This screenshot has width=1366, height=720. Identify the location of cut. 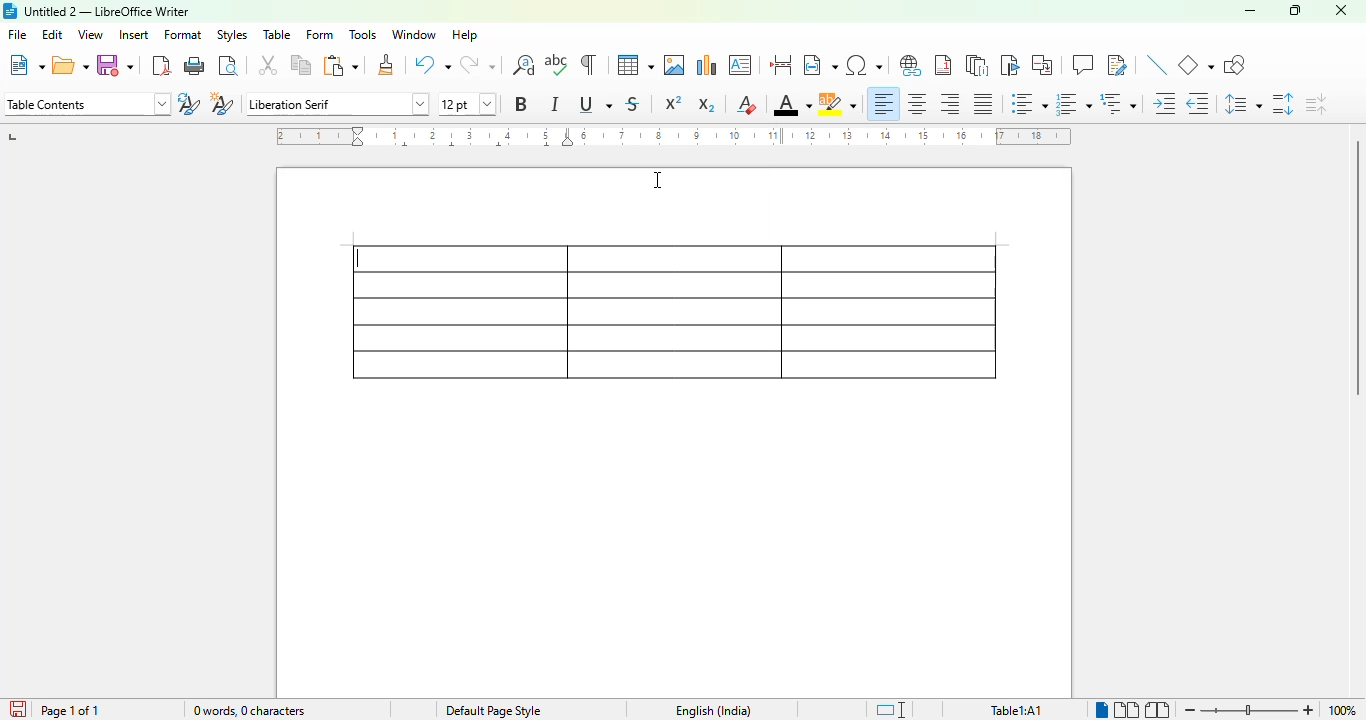
(269, 65).